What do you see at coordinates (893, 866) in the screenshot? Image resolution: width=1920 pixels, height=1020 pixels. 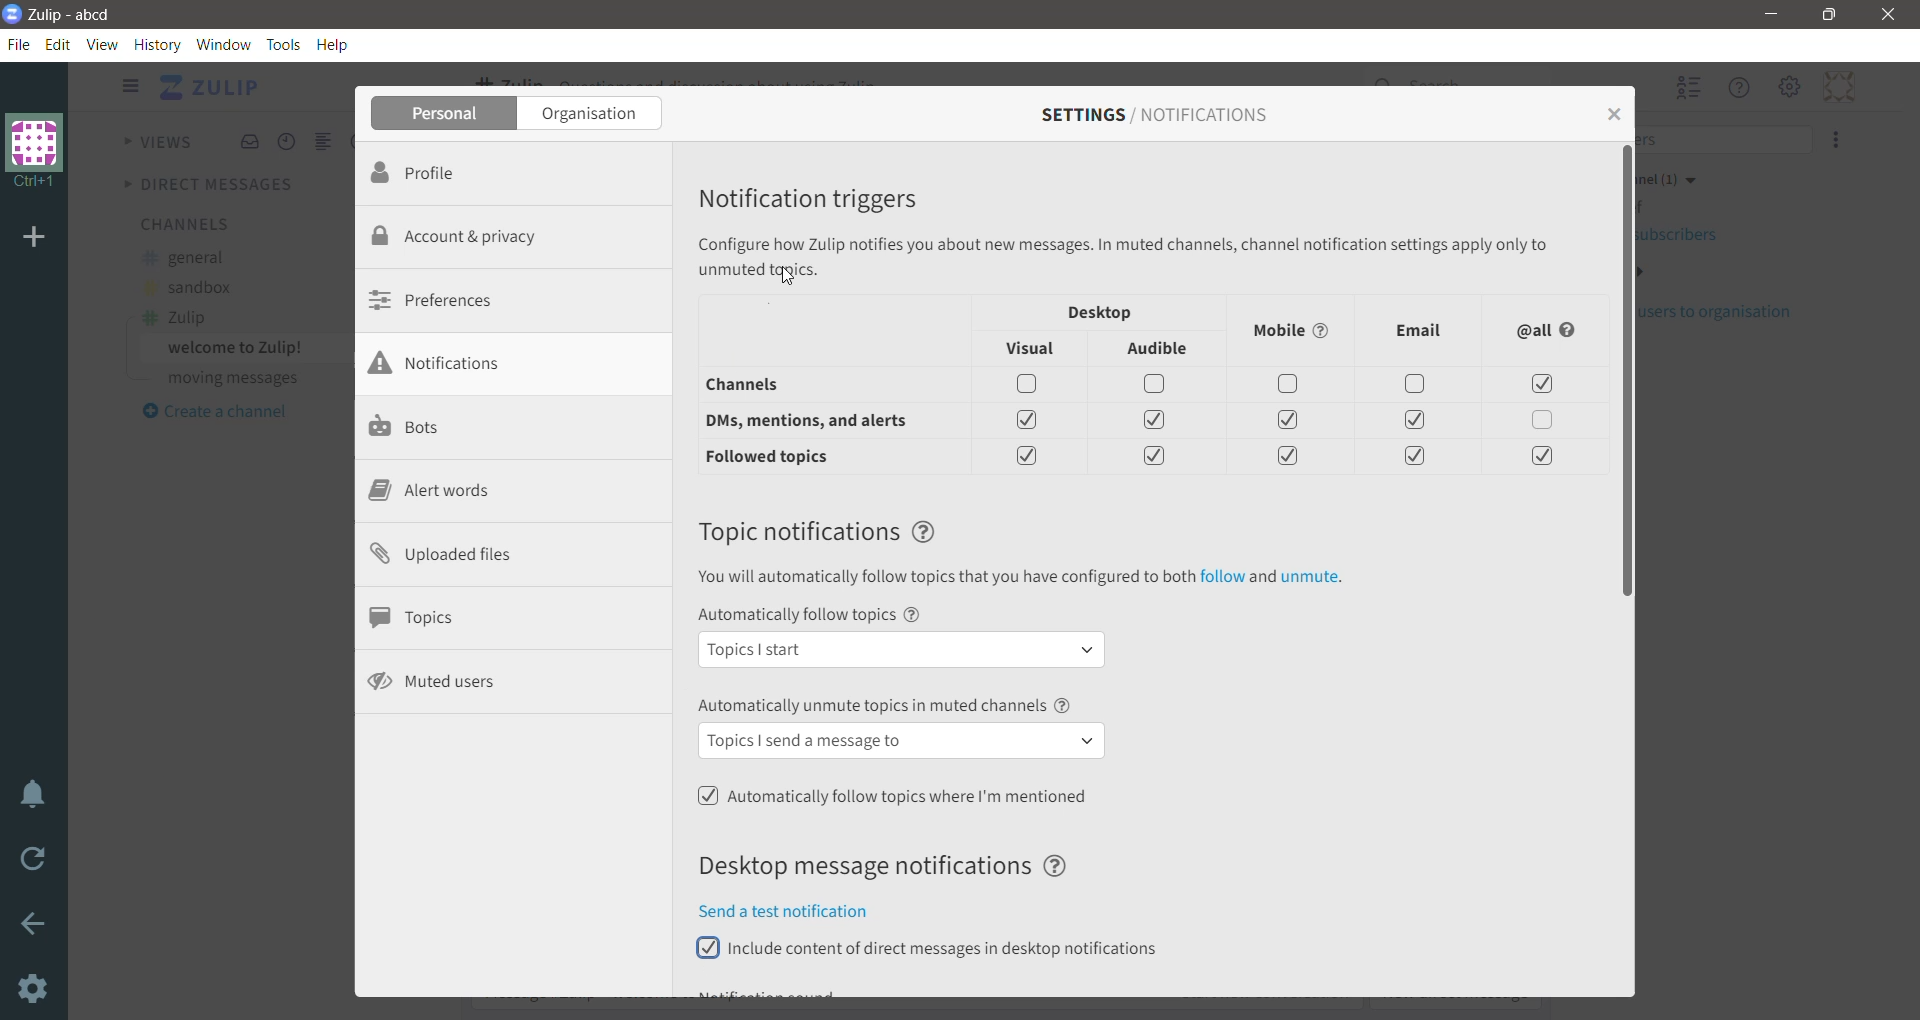 I see `Desktop message notifications` at bounding box center [893, 866].